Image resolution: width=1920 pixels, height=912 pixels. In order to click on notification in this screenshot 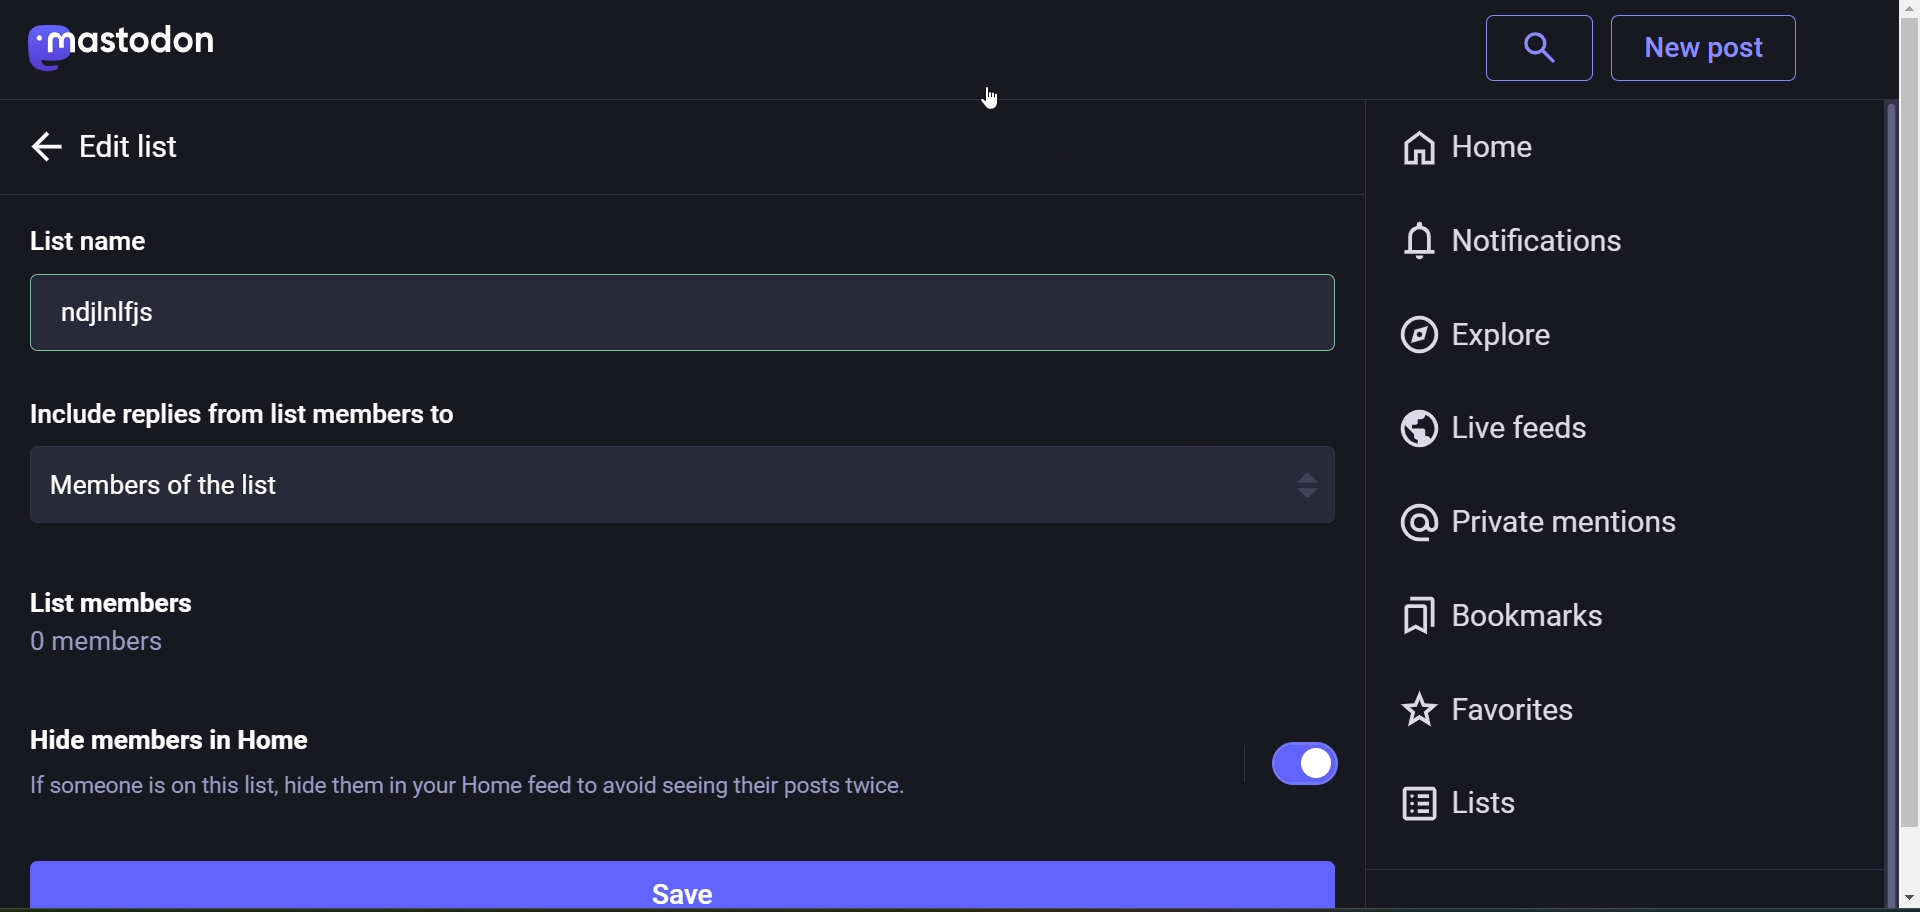, I will do `click(1541, 236)`.